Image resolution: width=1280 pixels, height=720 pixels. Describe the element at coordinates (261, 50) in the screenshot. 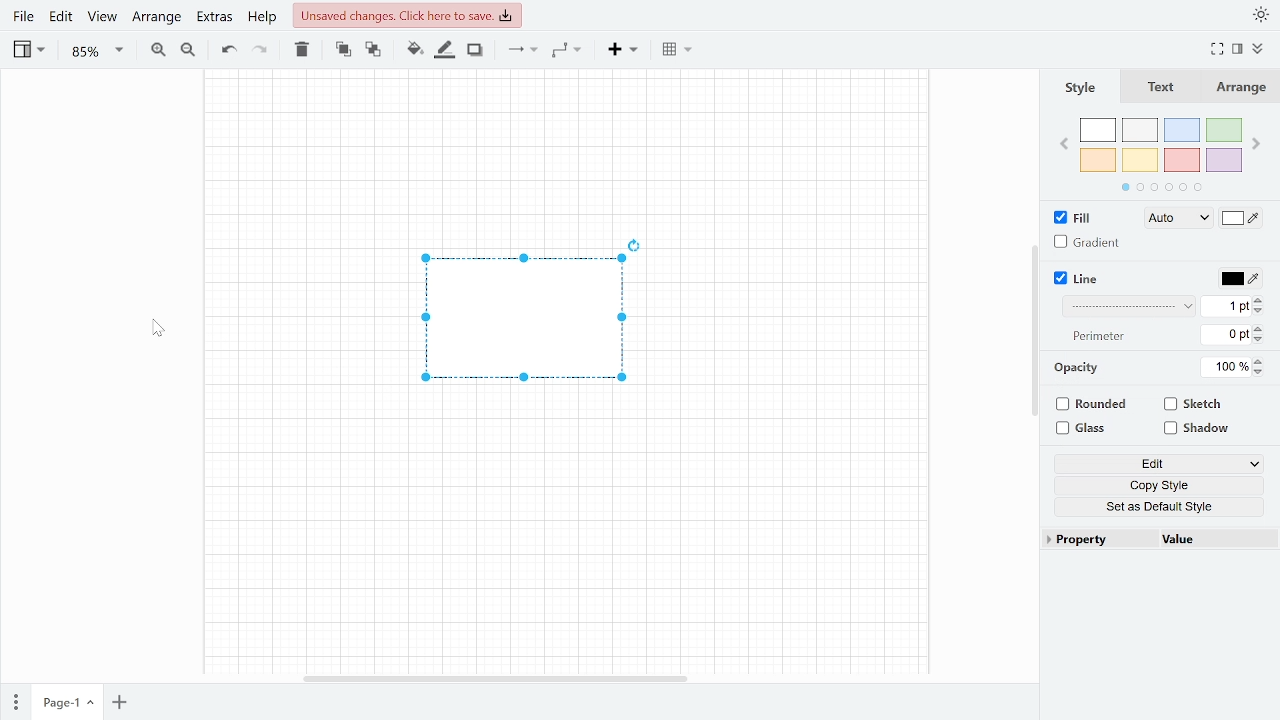

I see `Redo` at that location.